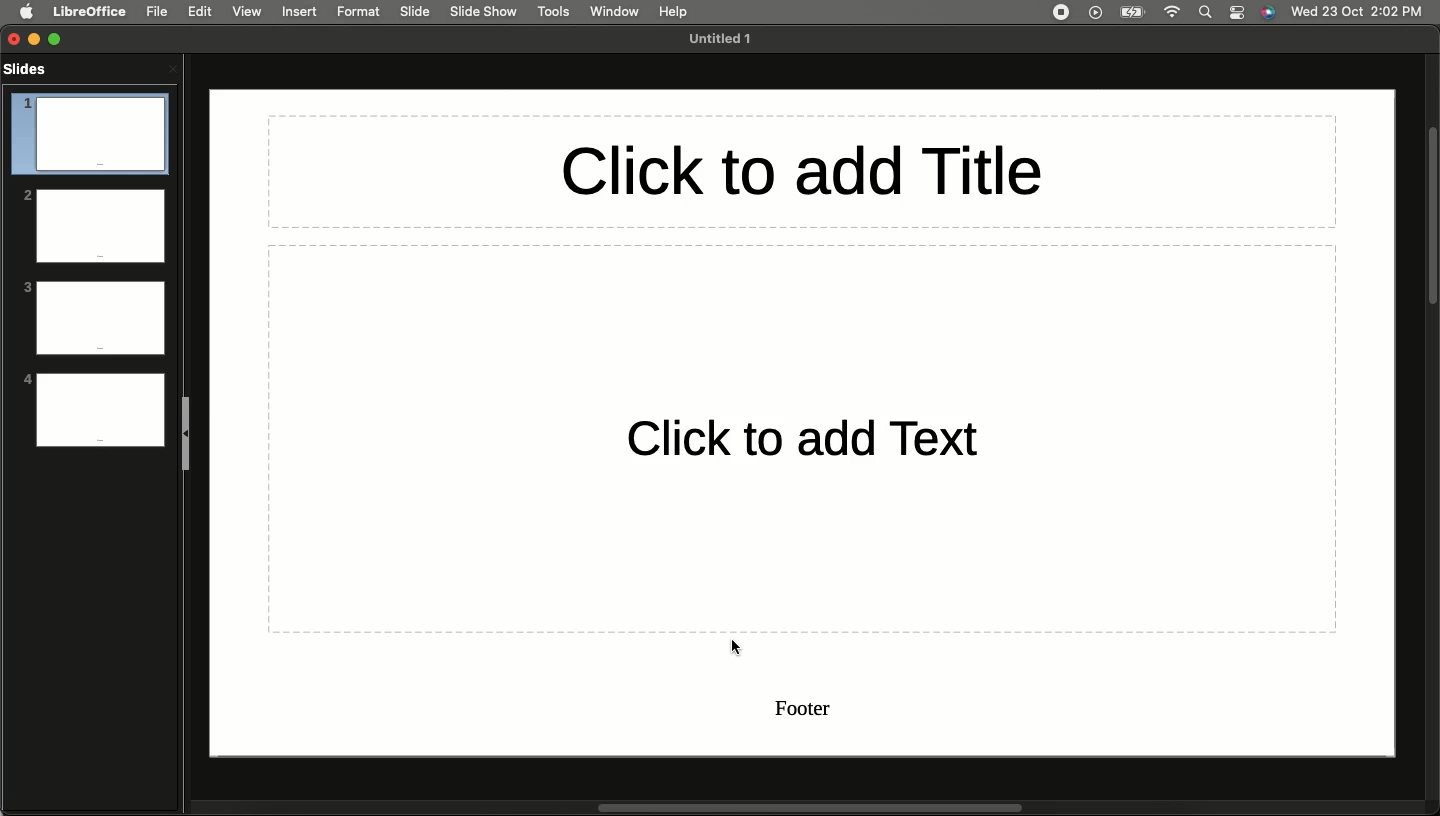 Image resolution: width=1440 pixels, height=816 pixels. What do you see at coordinates (1132, 12) in the screenshot?
I see `Charge` at bounding box center [1132, 12].